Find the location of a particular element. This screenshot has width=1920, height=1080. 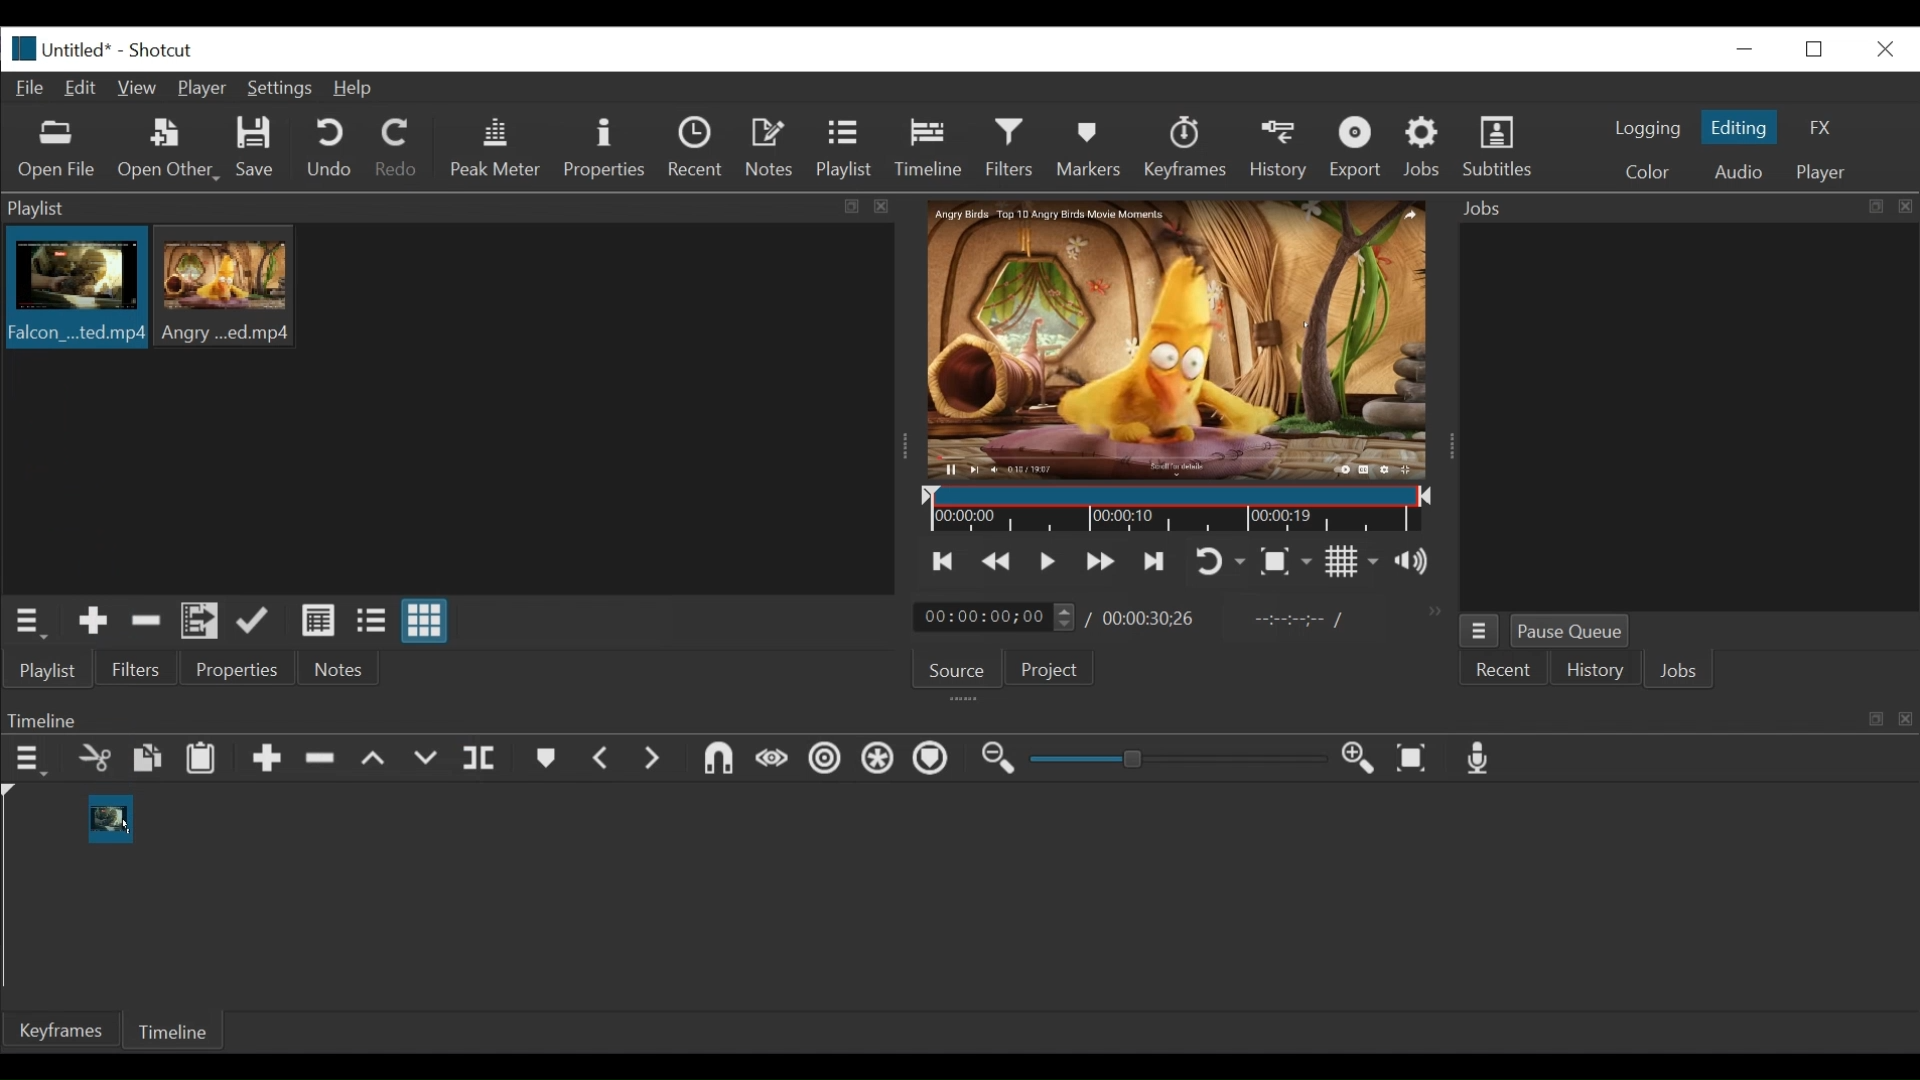

Audio is located at coordinates (1737, 172).